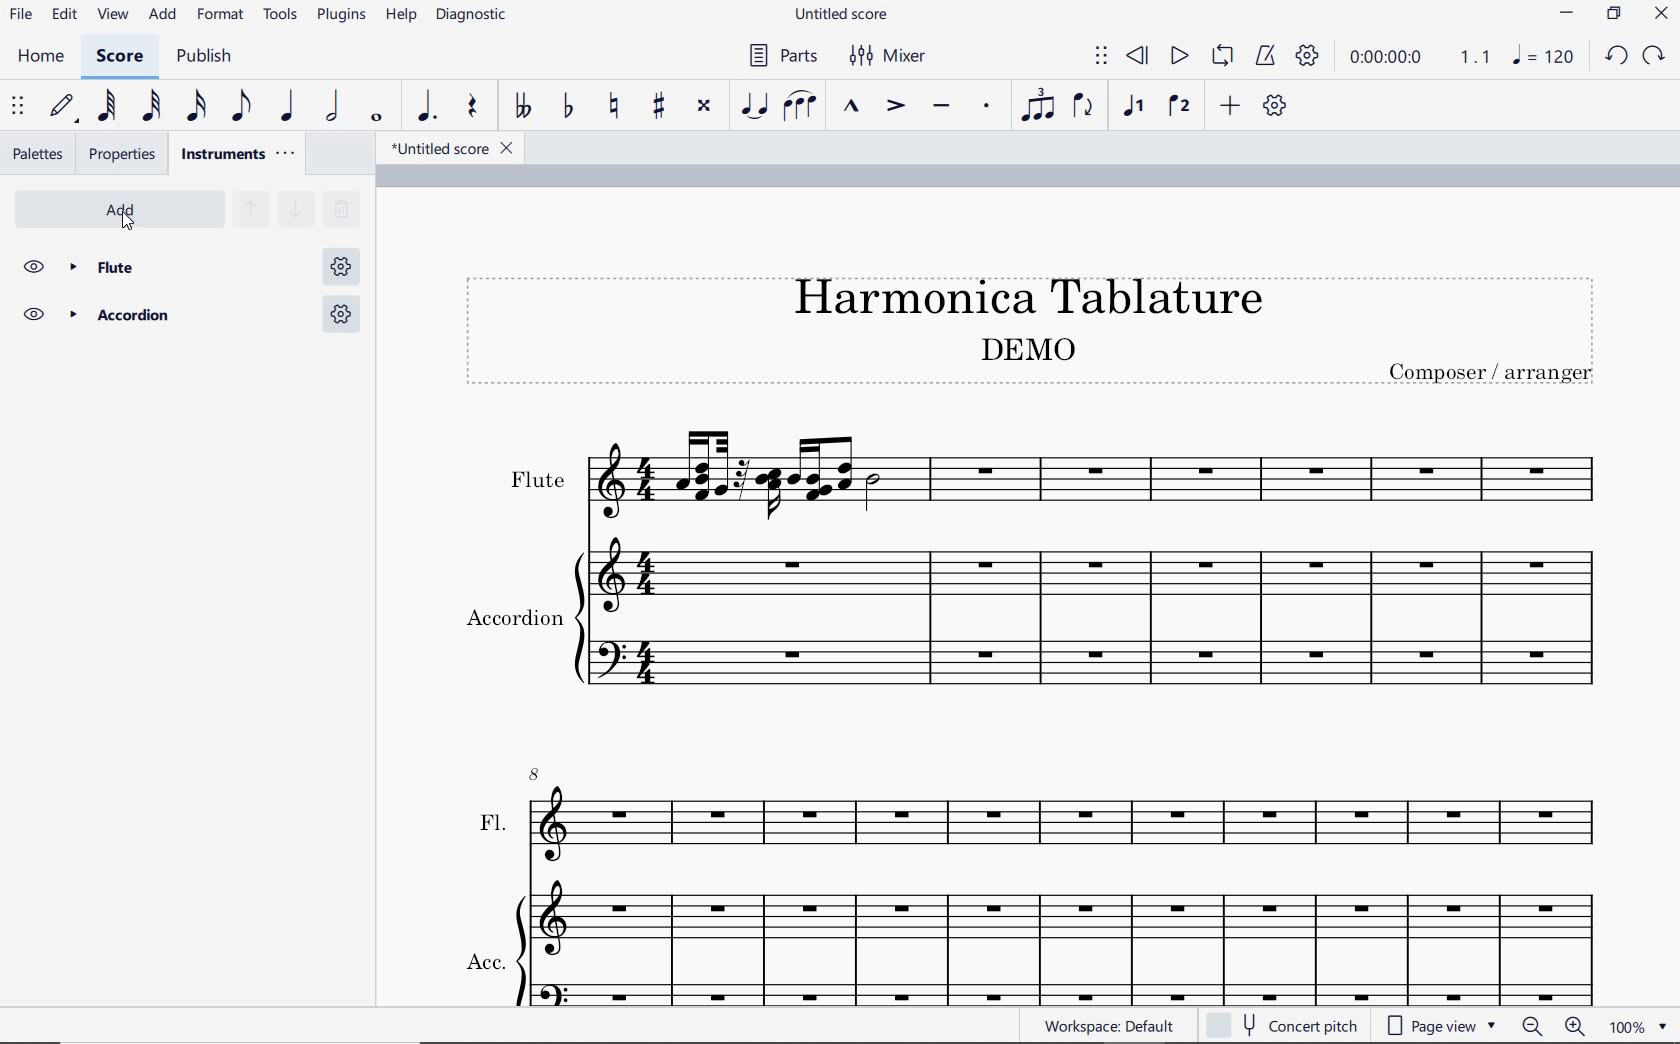  What do you see at coordinates (1277, 106) in the screenshot?
I see `customize toolbar` at bounding box center [1277, 106].